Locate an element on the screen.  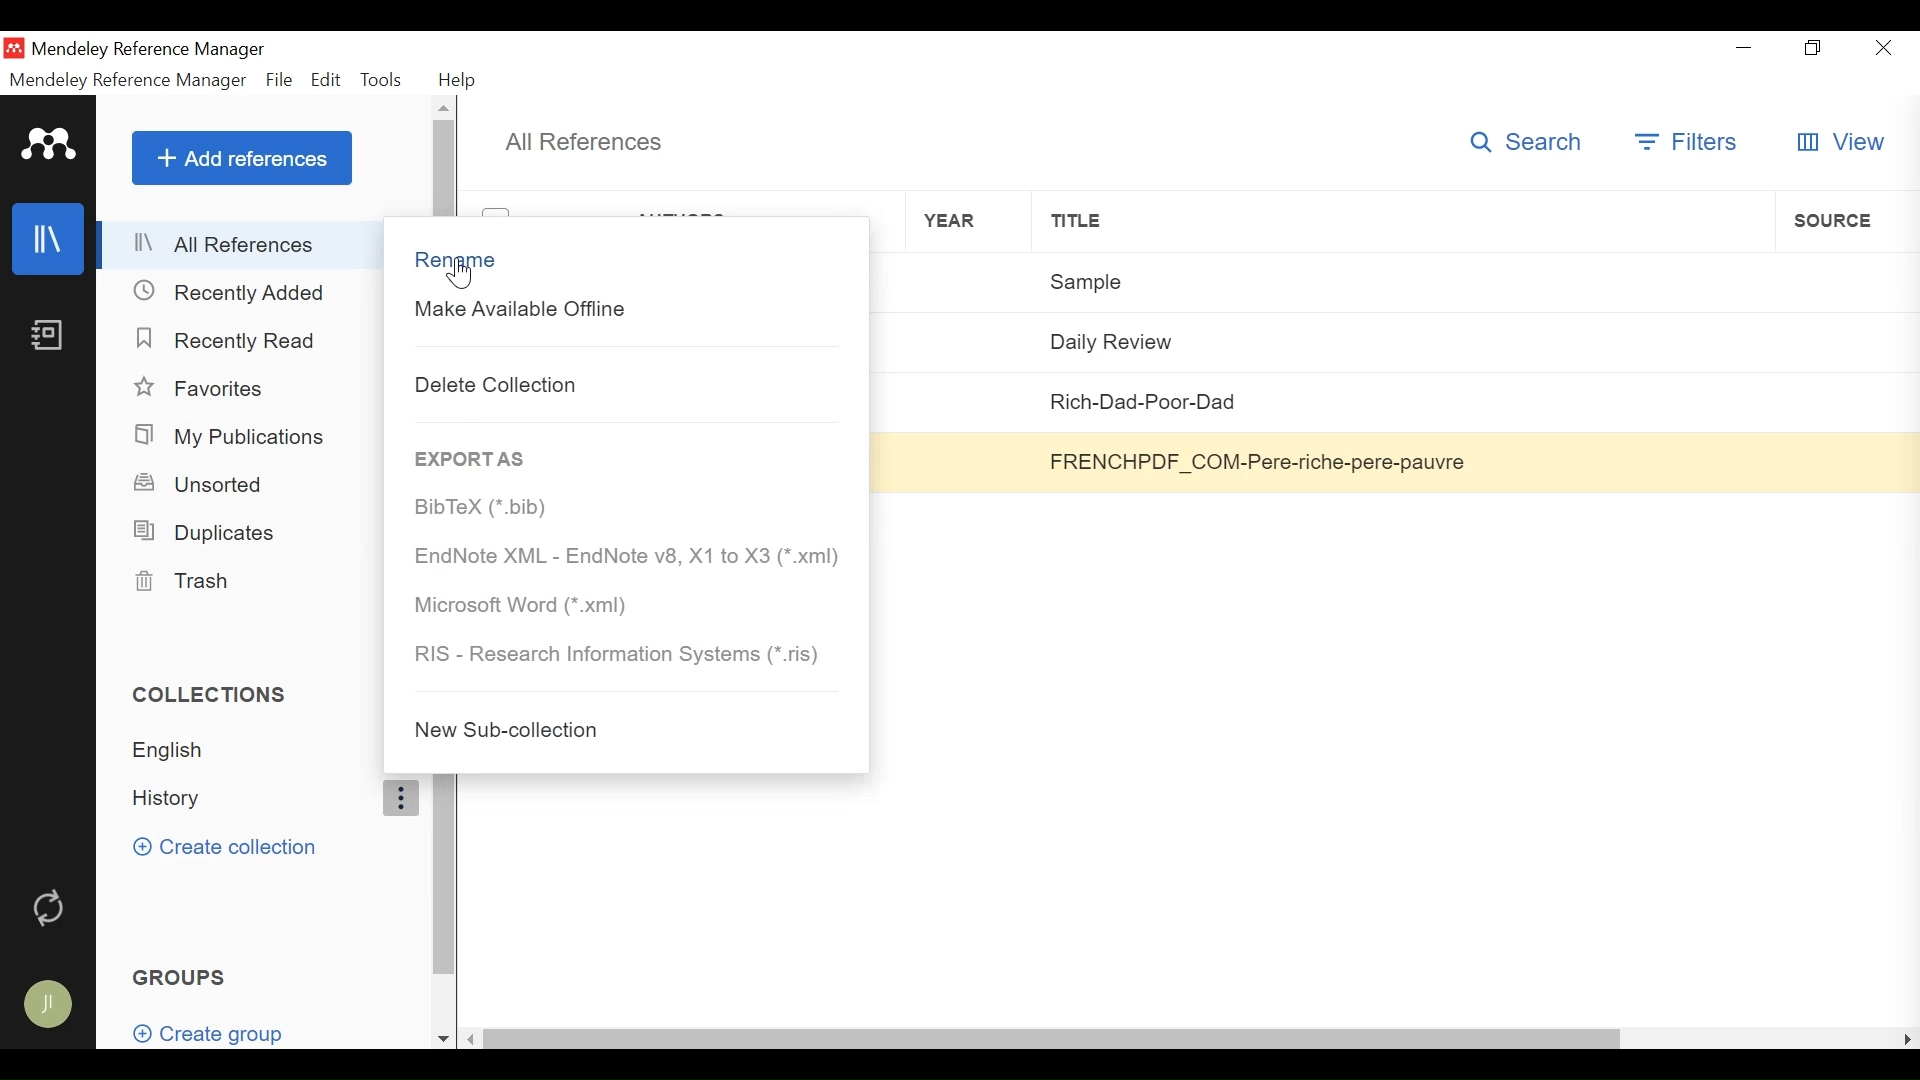
Edit is located at coordinates (327, 80).